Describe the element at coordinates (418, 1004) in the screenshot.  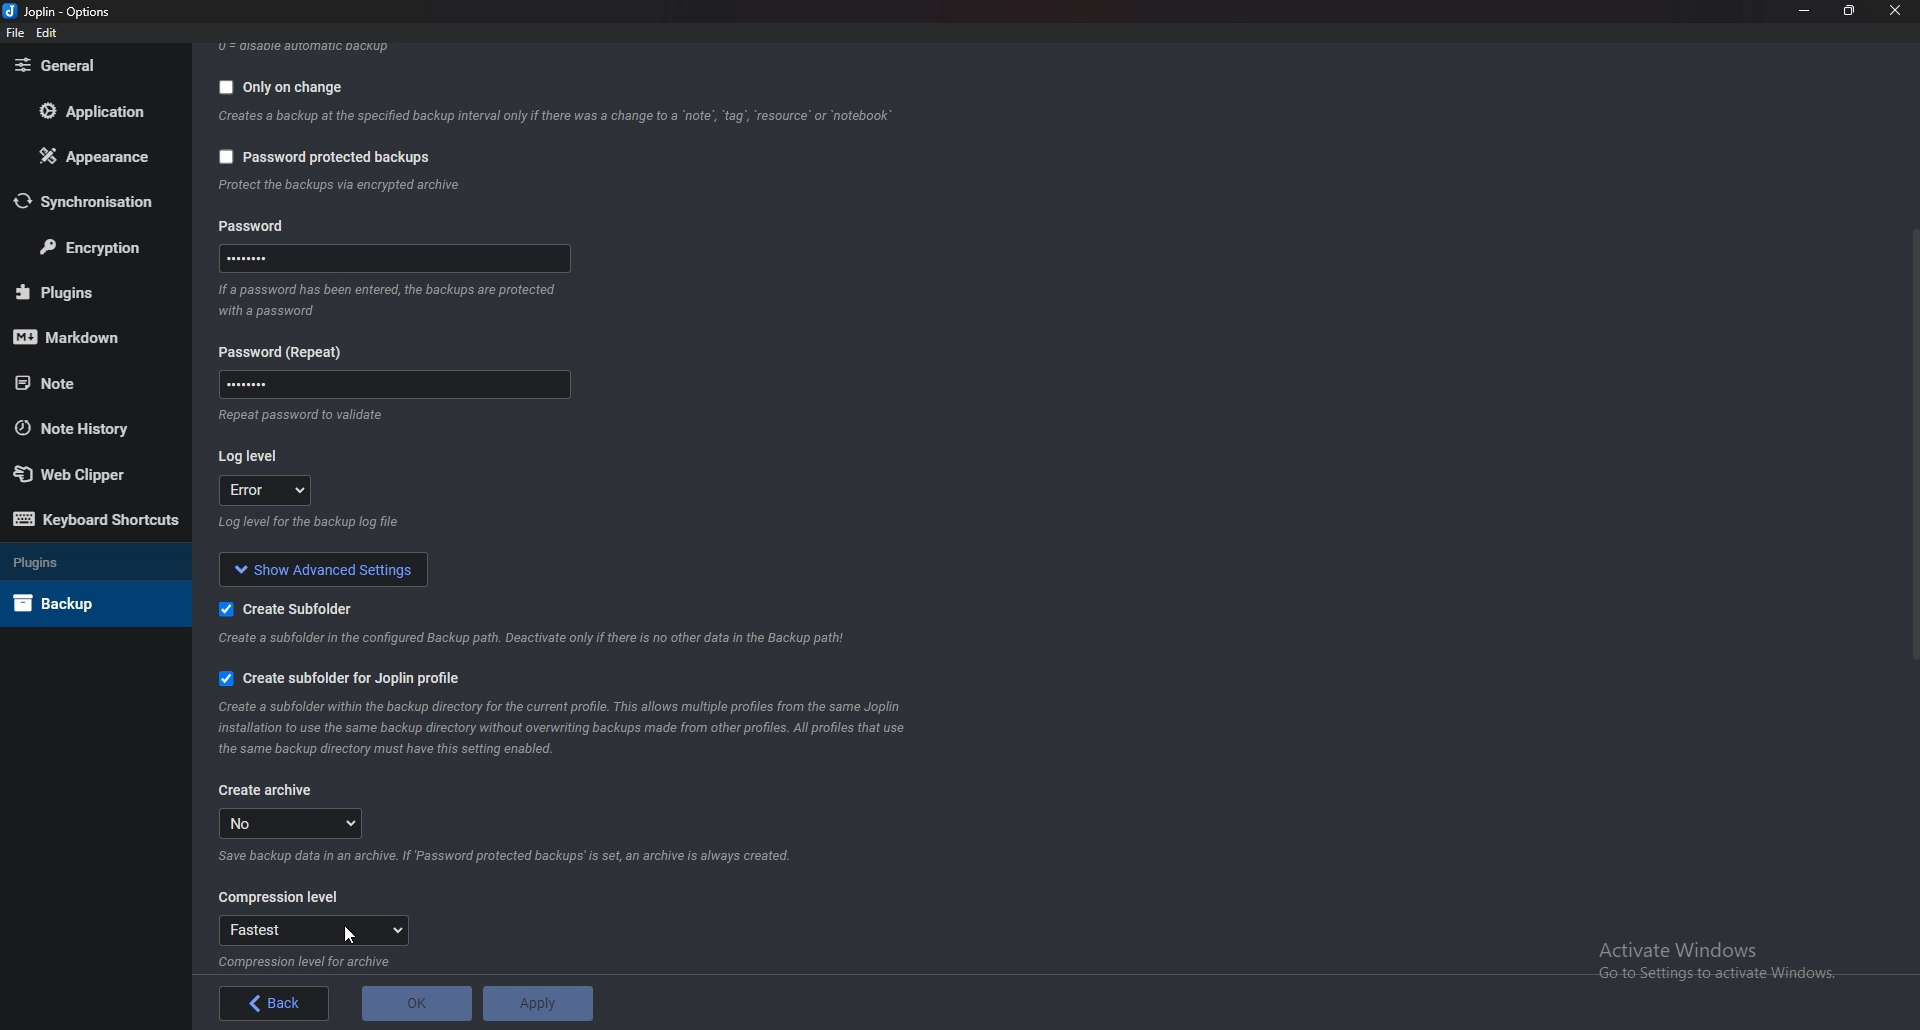
I see `o K` at that location.